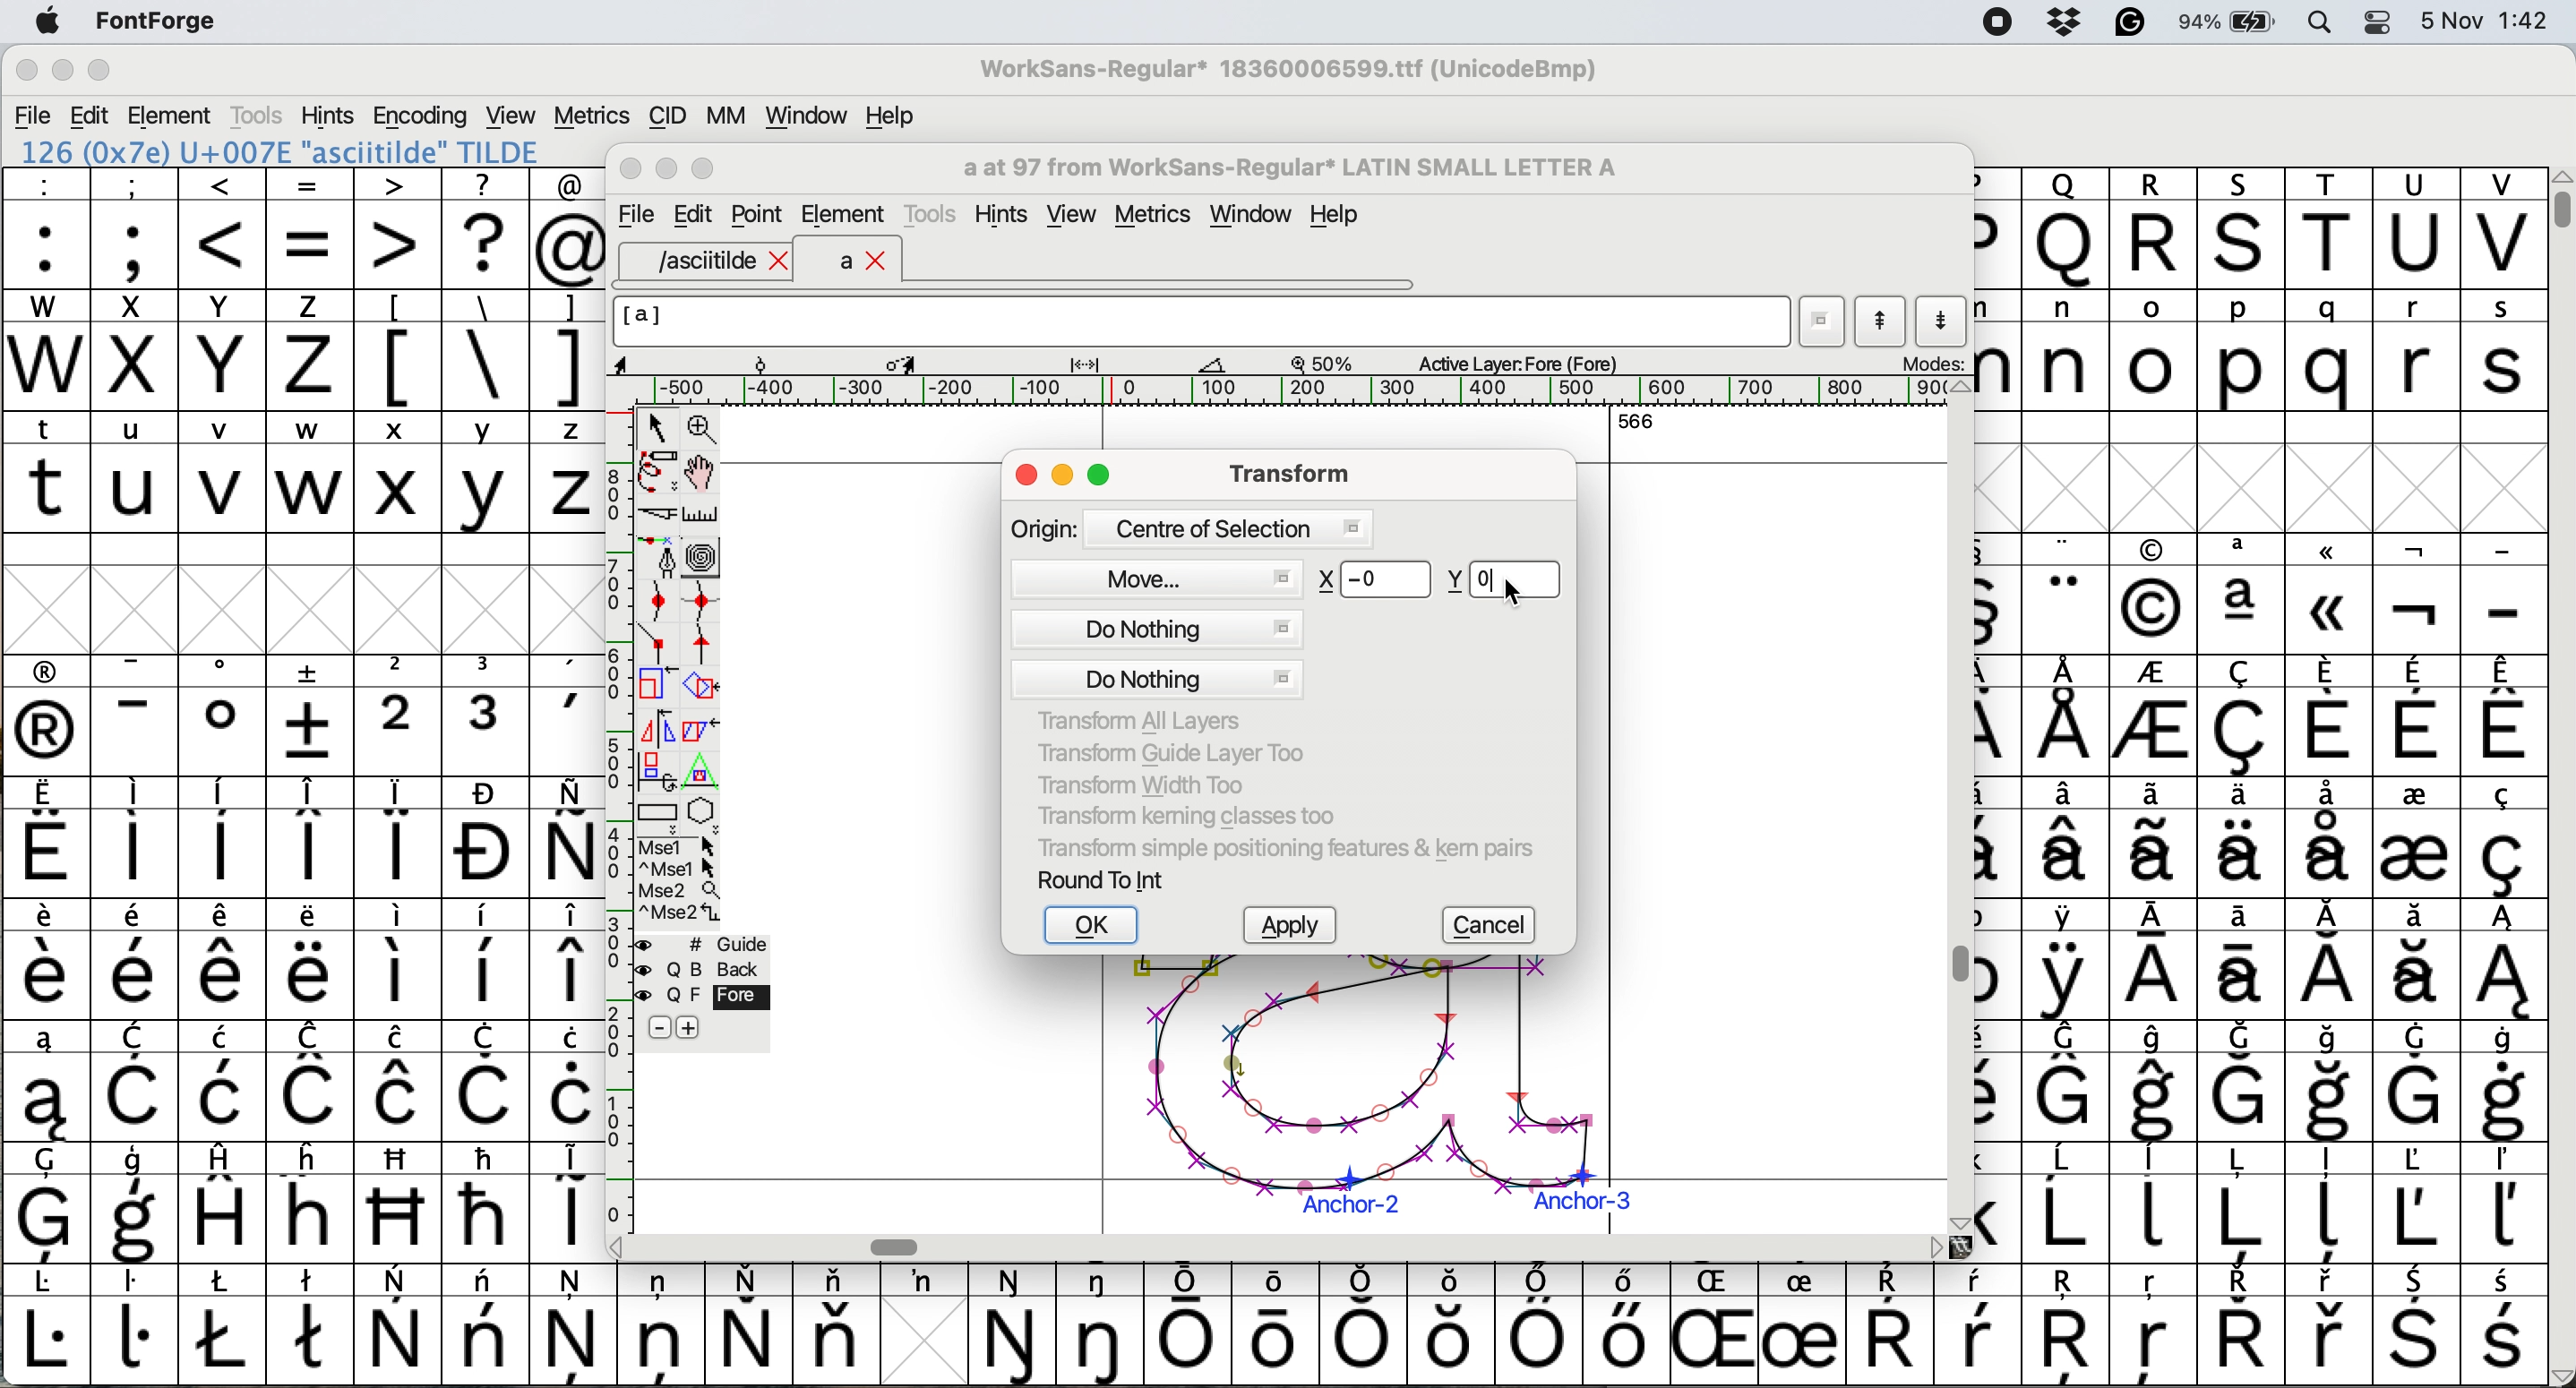 The image size is (2576, 1388). I want to click on symbol, so click(136, 1205).